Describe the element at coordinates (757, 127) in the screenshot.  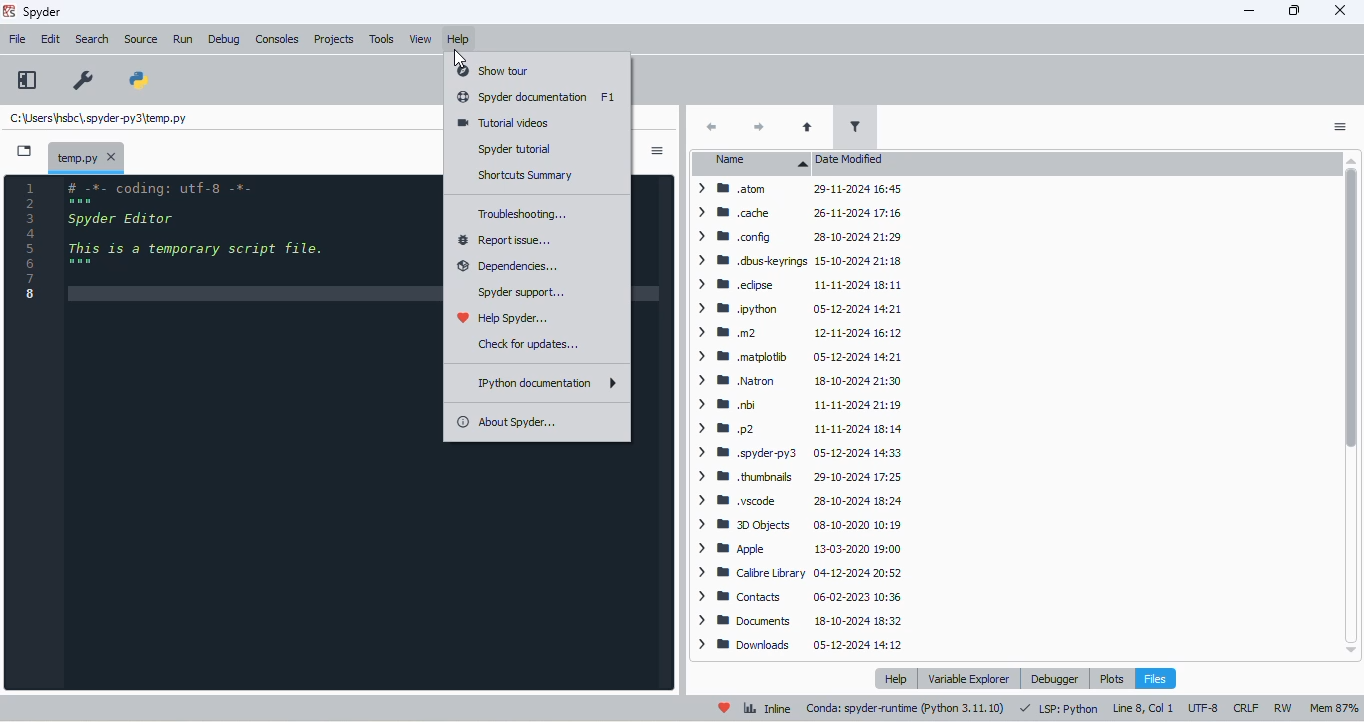
I see `next` at that location.